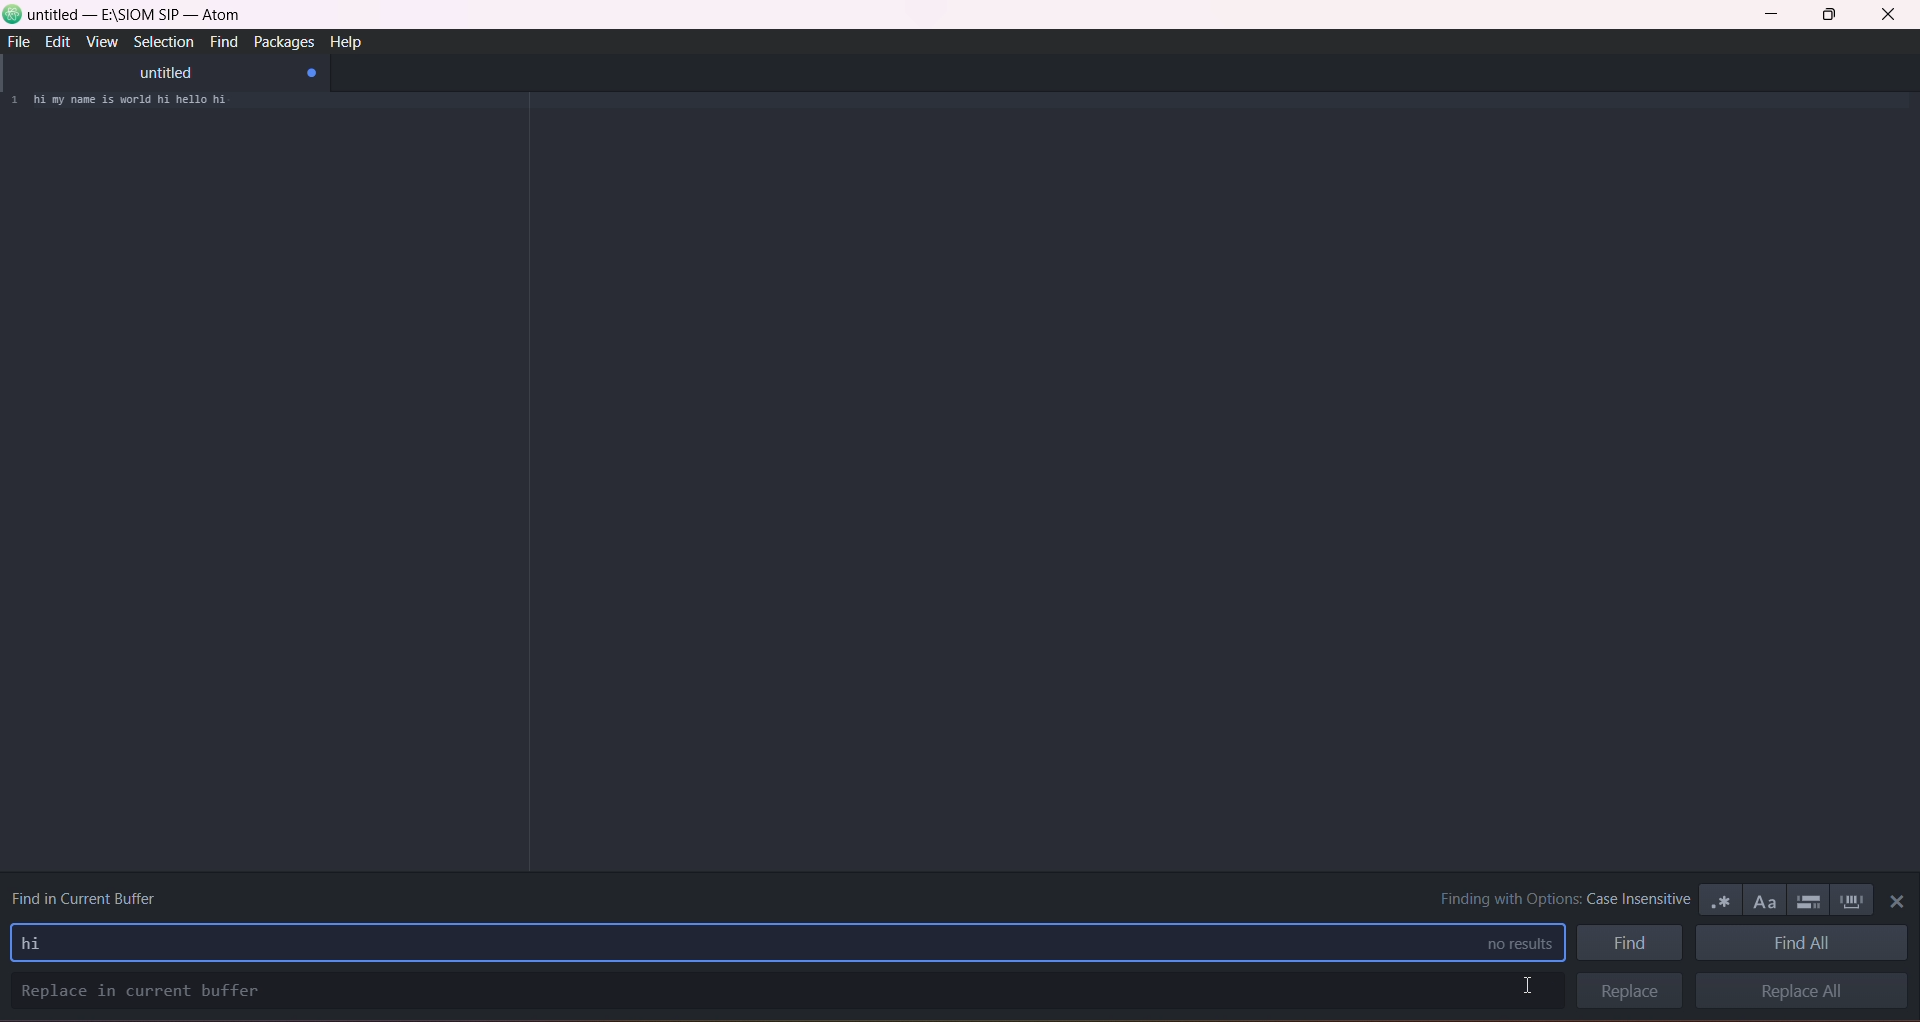 The width and height of the screenshot is (1920, 1022). I want to click on find all, so click(1805, 943).